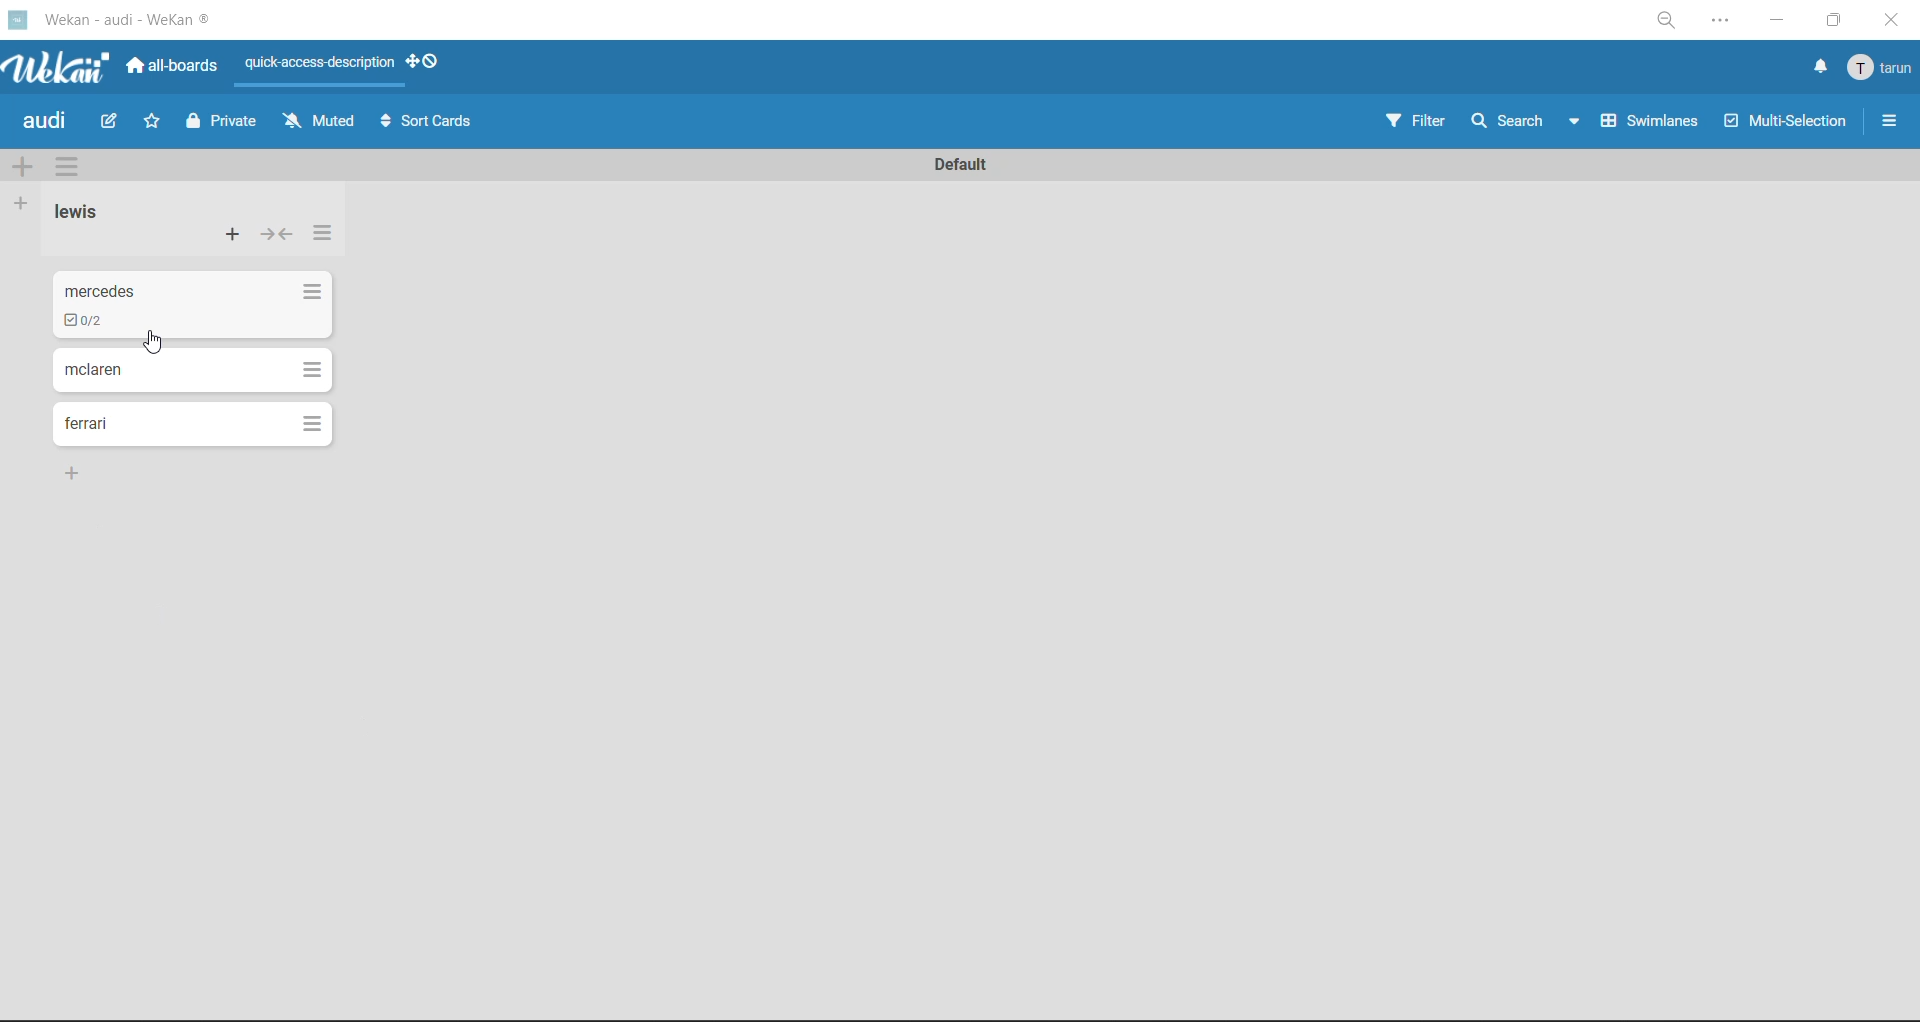 Image resolution: width=1920 pixels, height=1022 pixels. I want to click on Wekan - audi - WeKan, so click(124, 21).